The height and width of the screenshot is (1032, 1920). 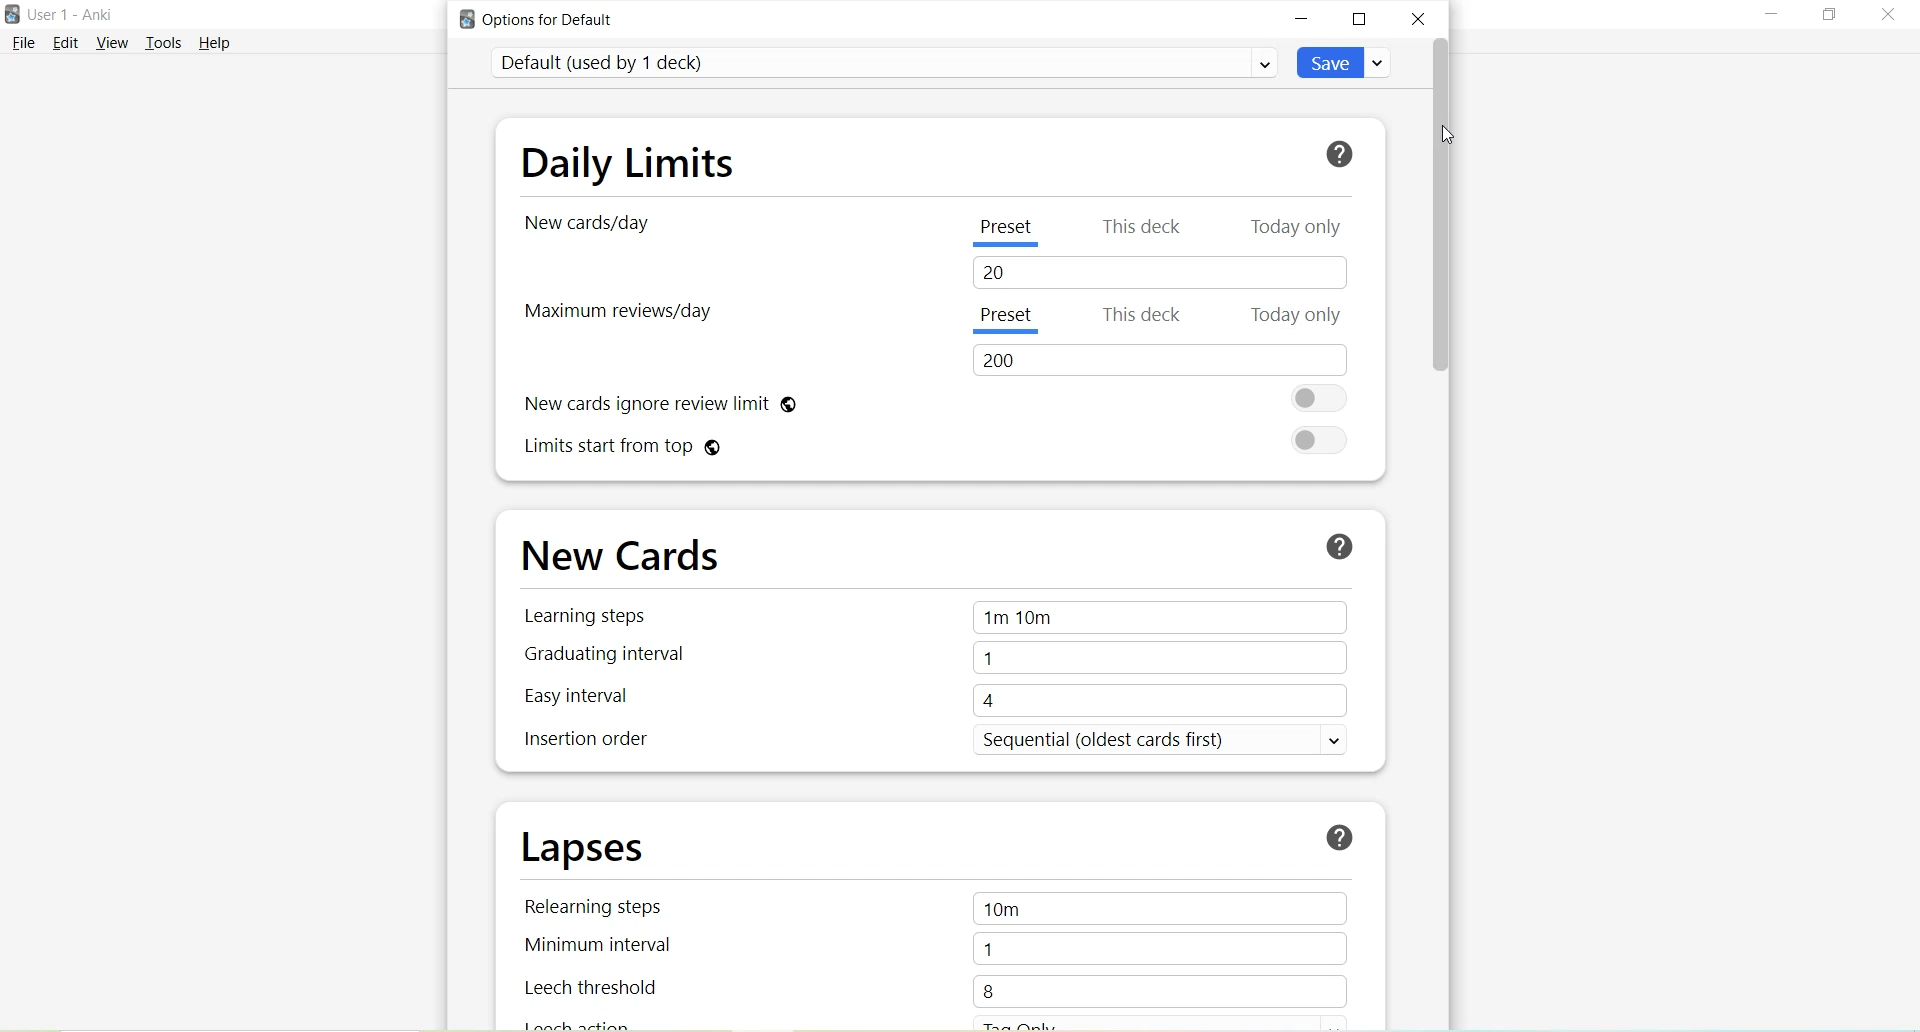 What do you see at coordinates (592, 226) in the screenshot?
I see `New cards/day` at bounding box center [592, 226].